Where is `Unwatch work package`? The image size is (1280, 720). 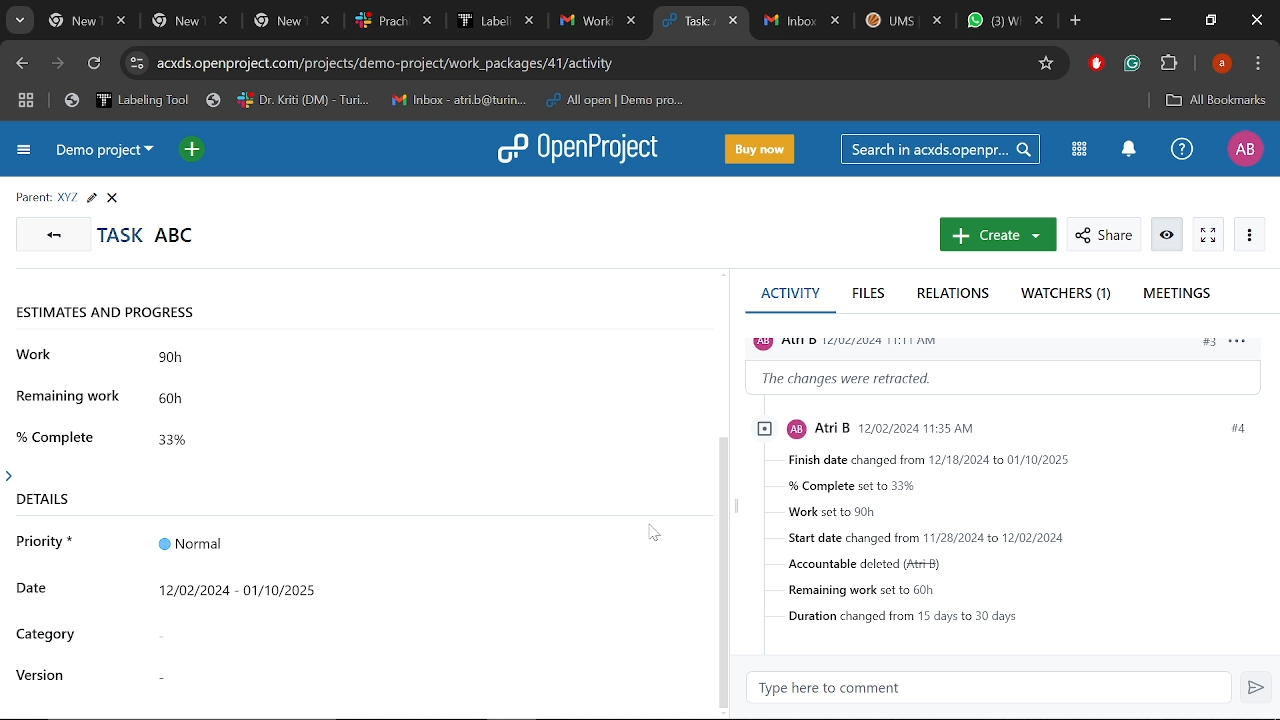
Unwatch work package is located at coordinates (1169, 235).